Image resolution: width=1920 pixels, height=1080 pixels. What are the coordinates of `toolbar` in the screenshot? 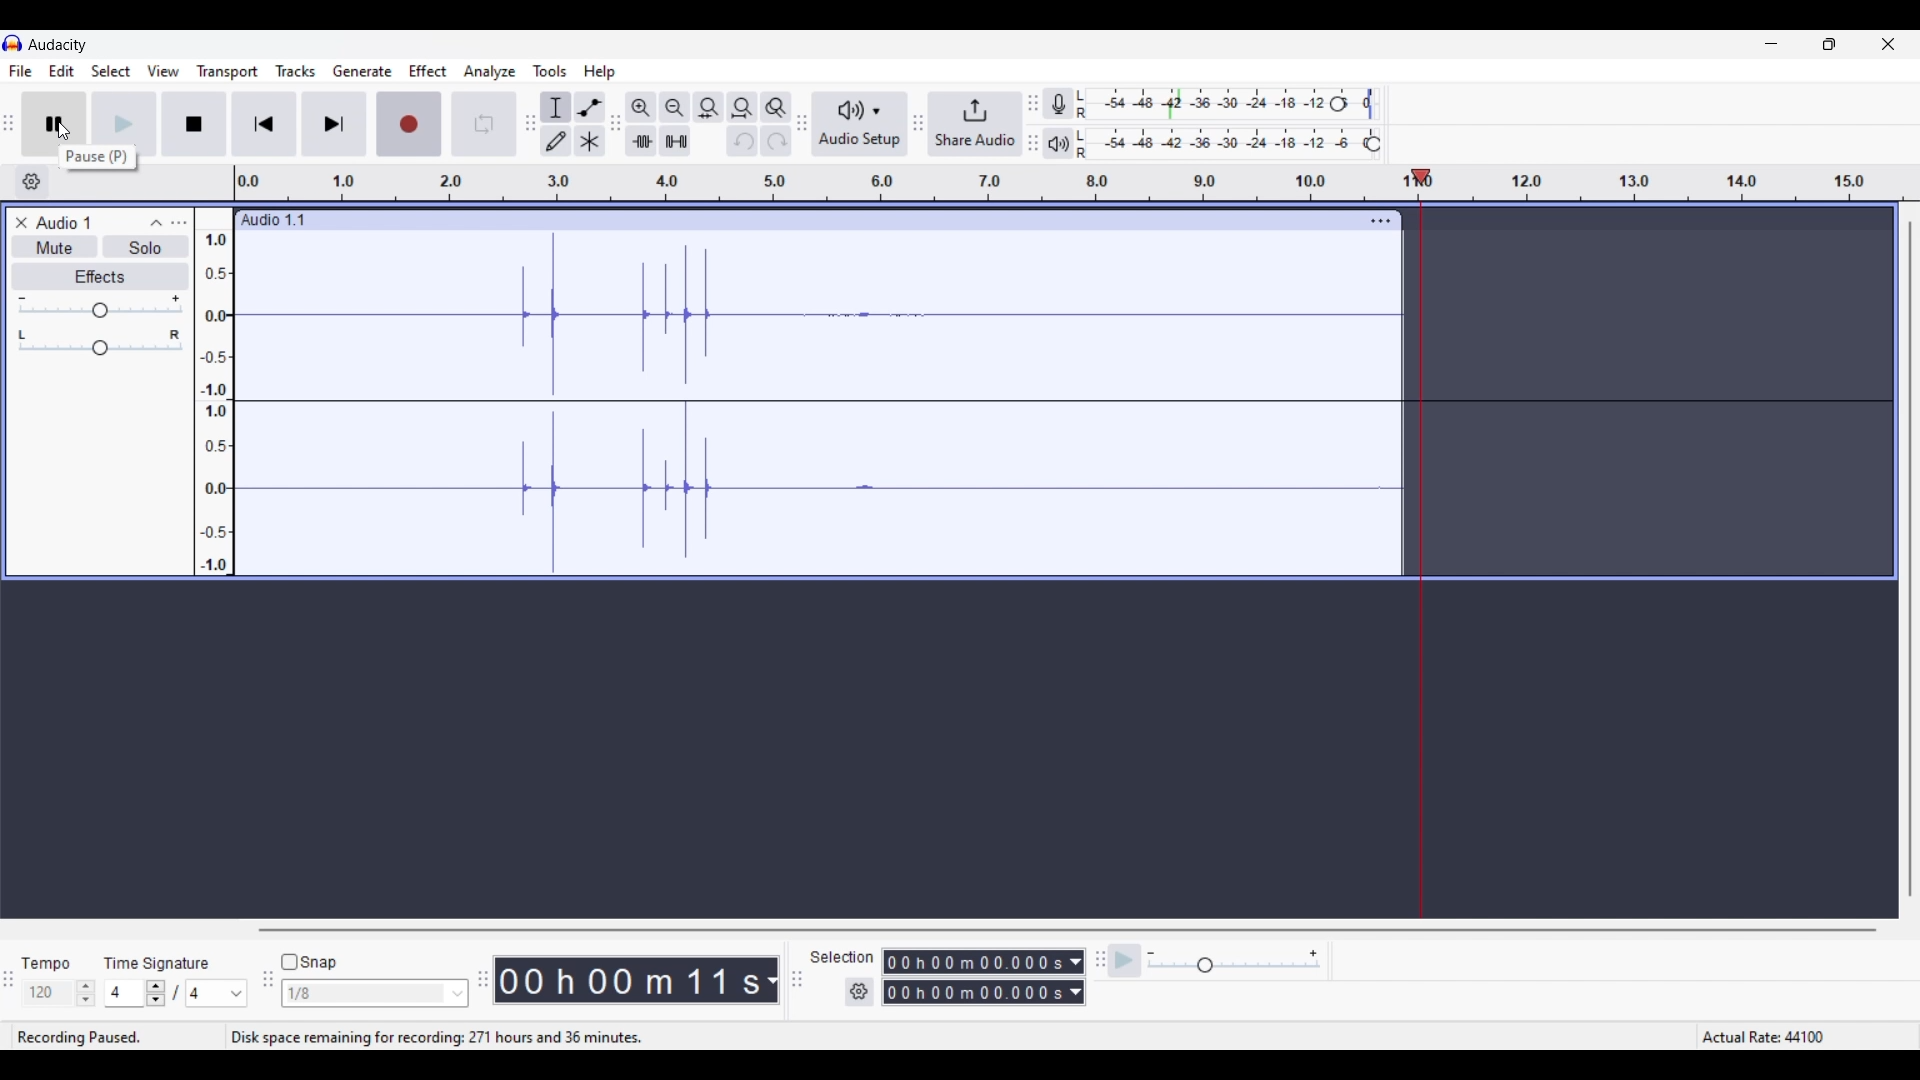 It's located at (479, 976).